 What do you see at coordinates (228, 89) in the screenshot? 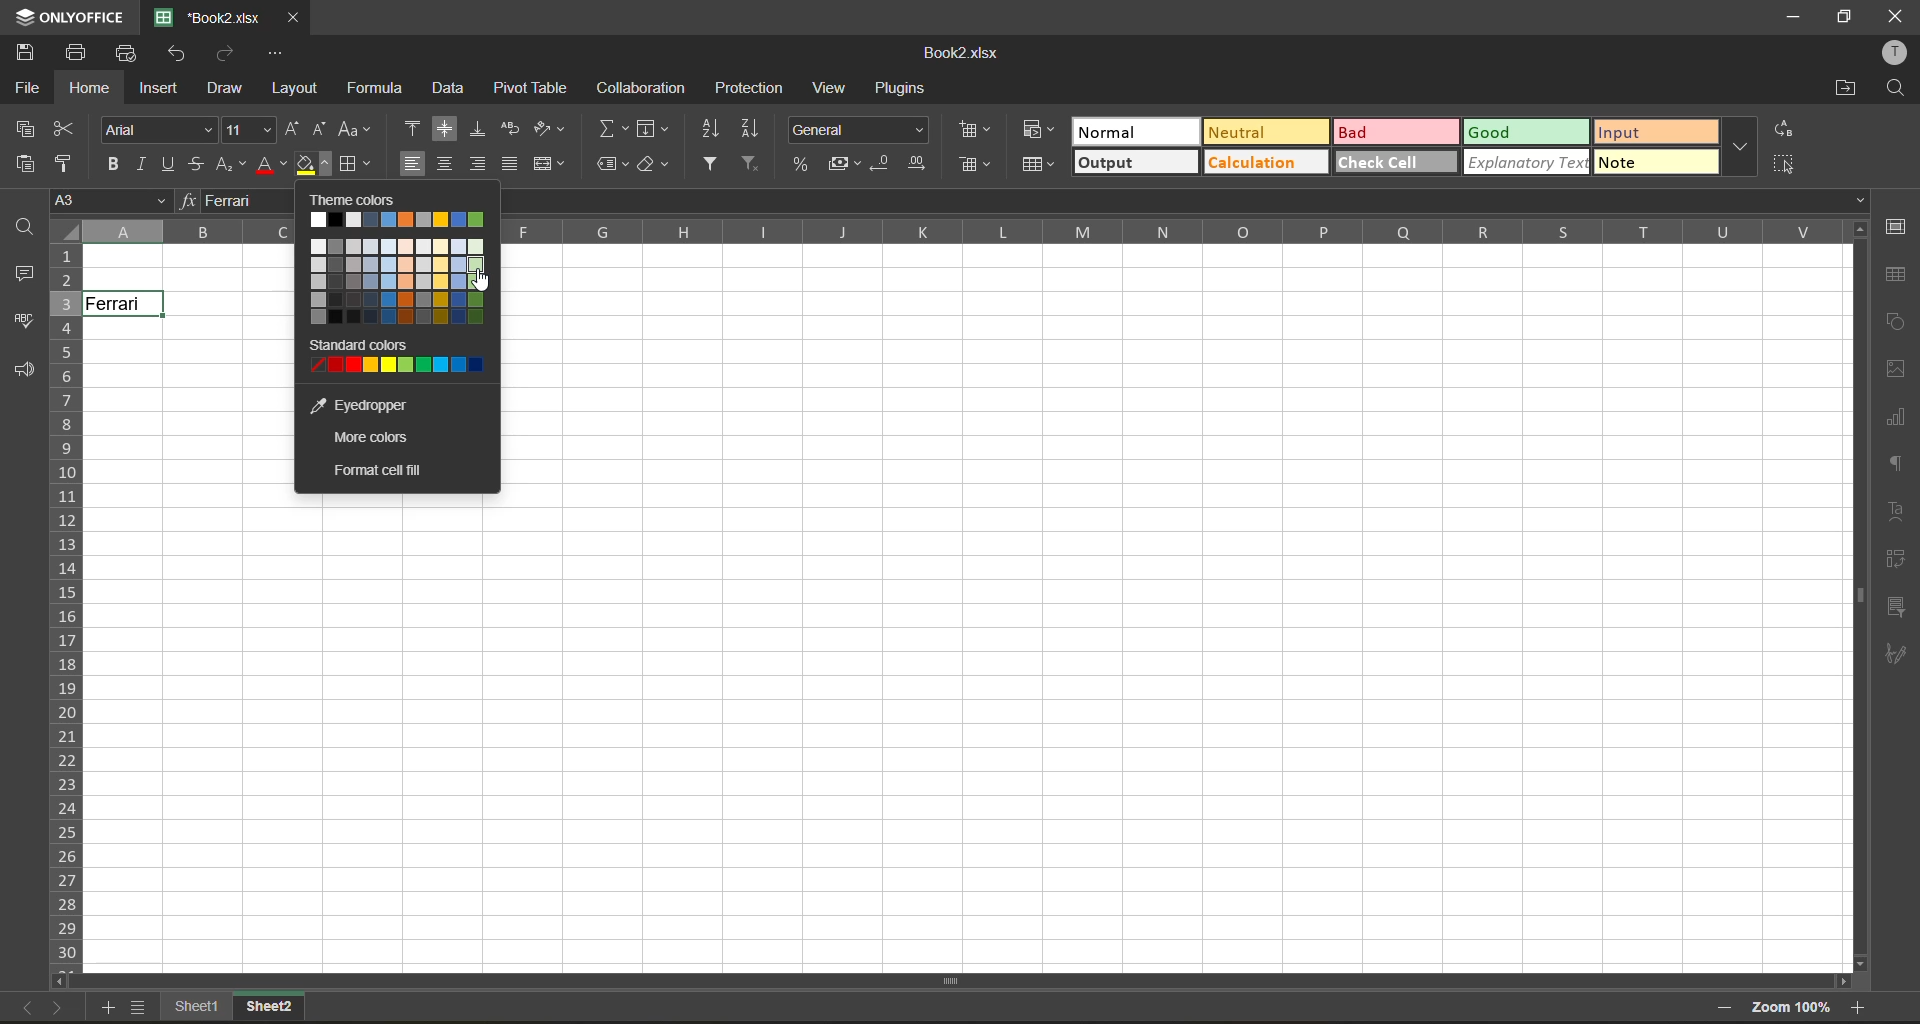
I see `draw` at bounding box center [228, 89].